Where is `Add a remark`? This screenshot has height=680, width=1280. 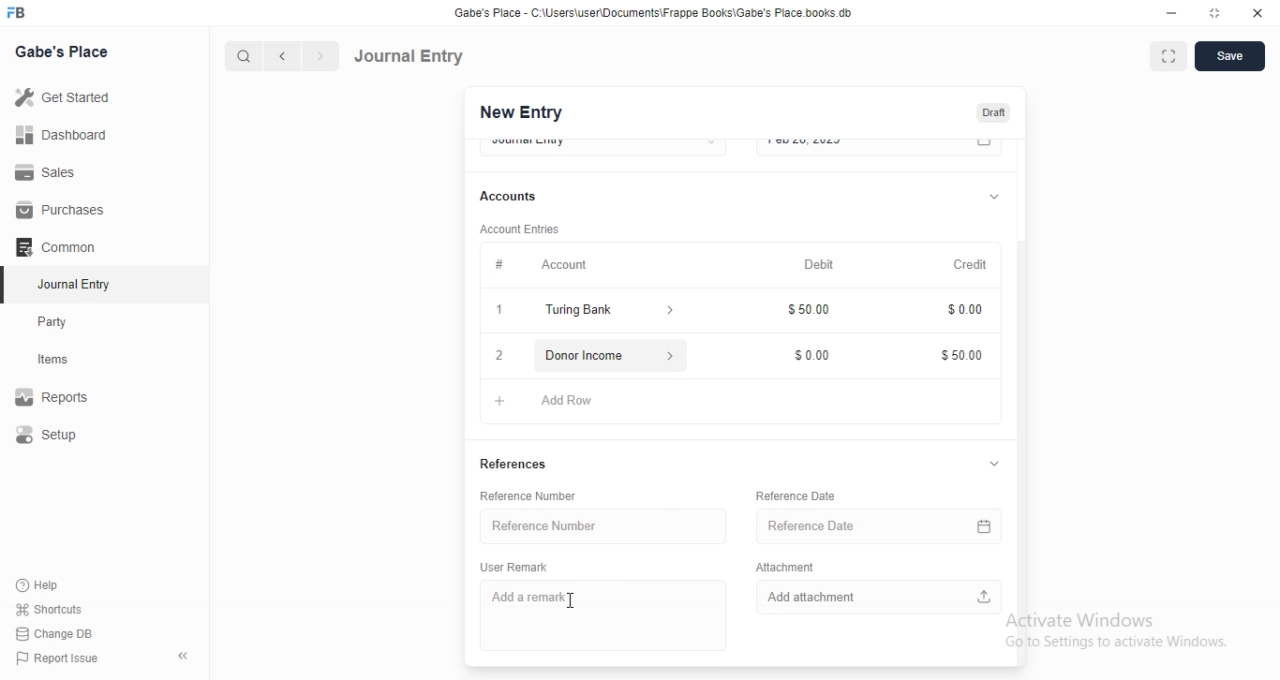 Add a remark is located at coordinates (599, 615).